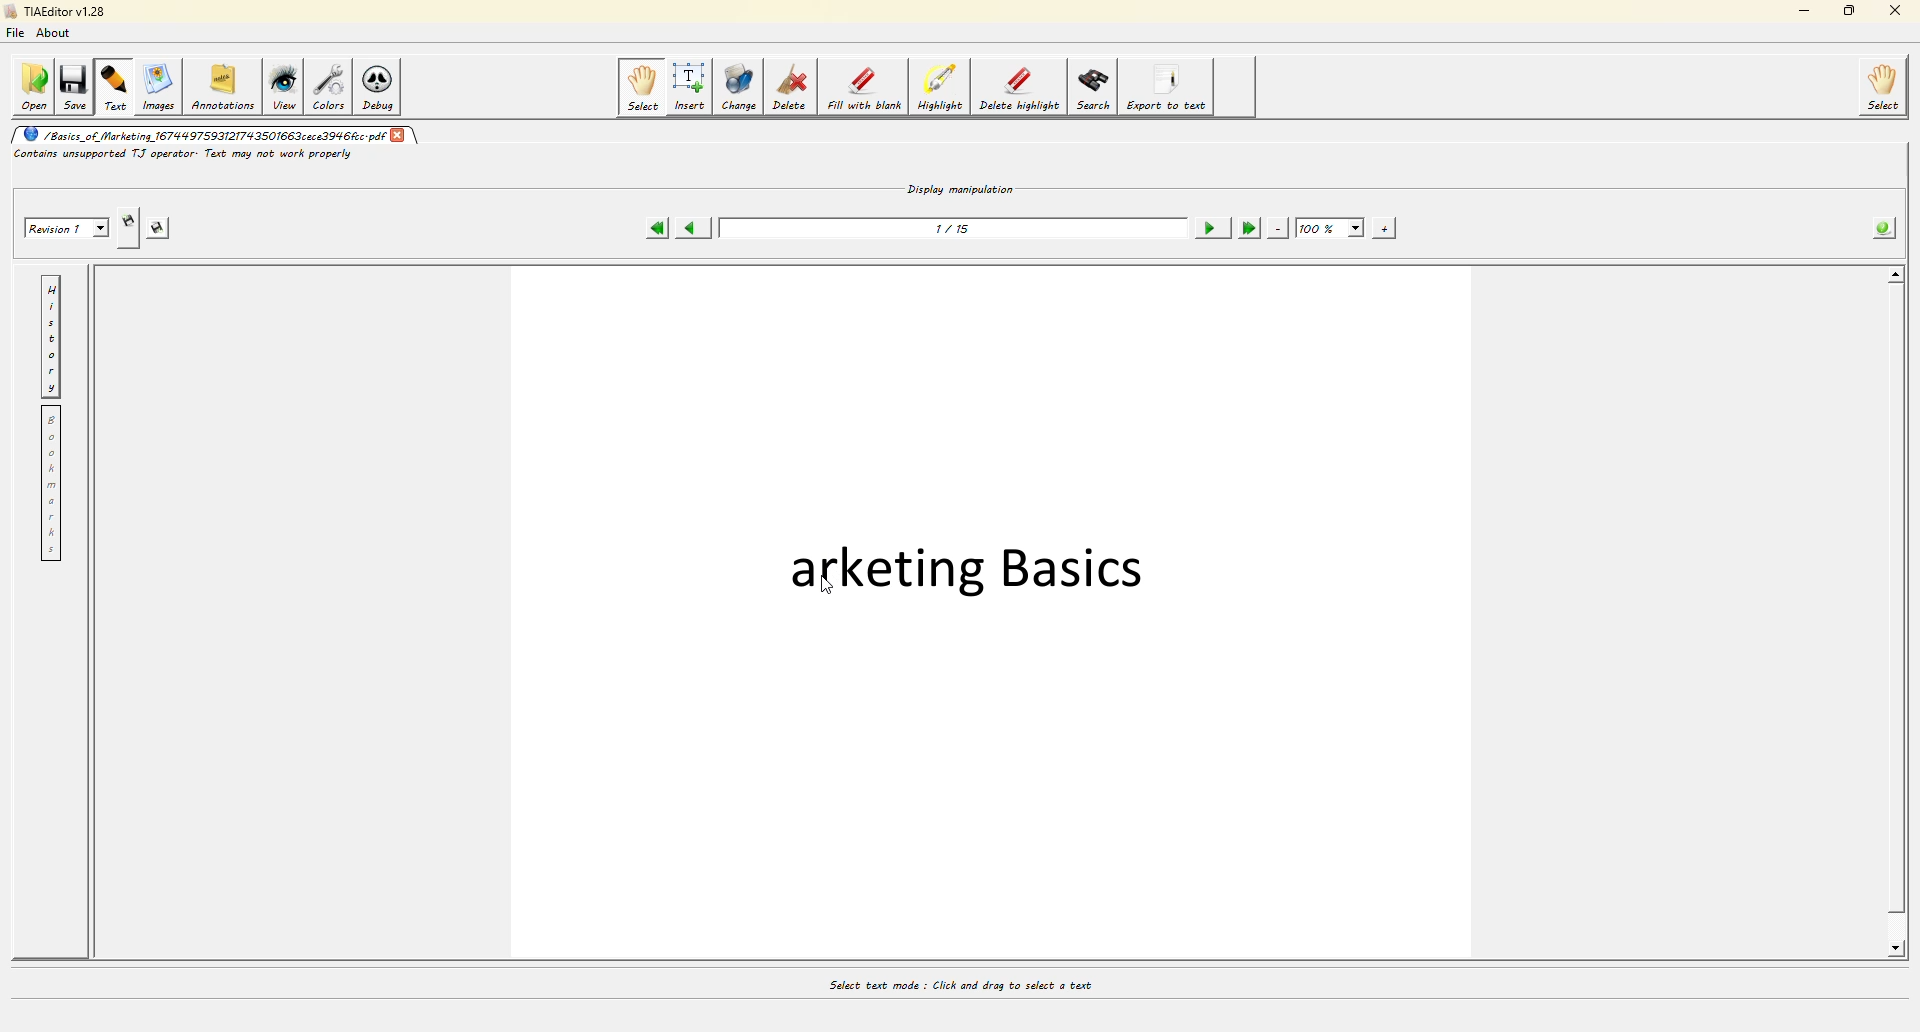  I want to click on colors, so click(331, 86).